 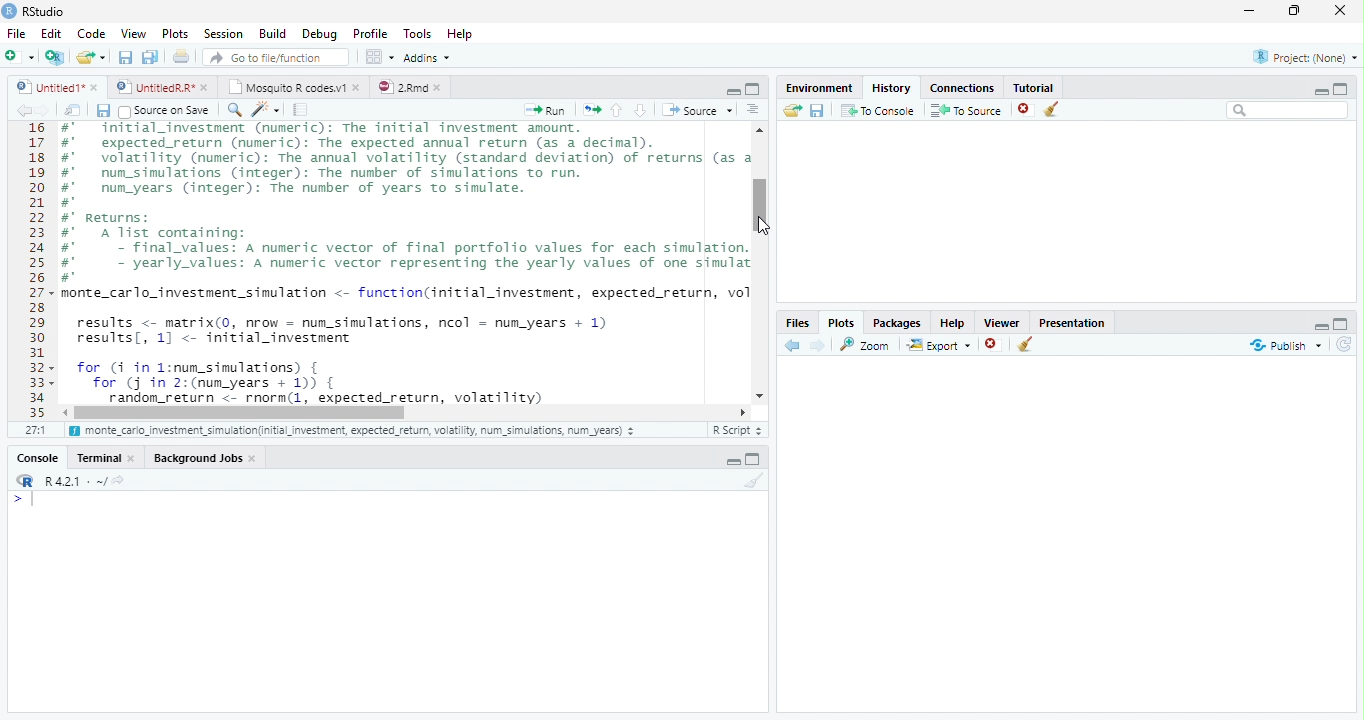 What do you see at coordinates (38, 457) in the screenshot?
I see `Console` at bounding box center [38, 457].